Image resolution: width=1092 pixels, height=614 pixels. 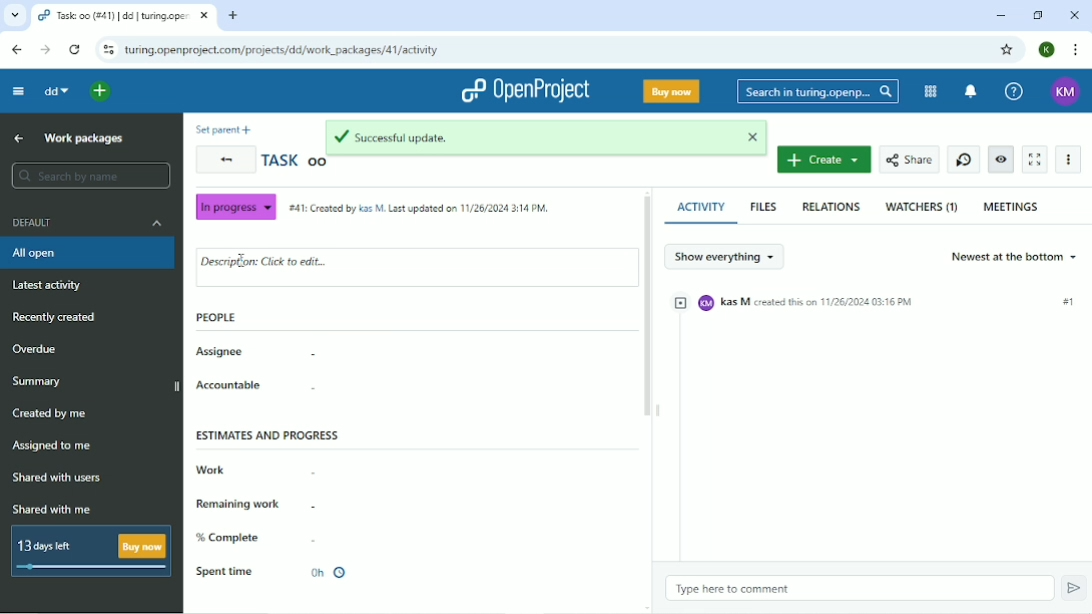 What do you see at coordinates (1075, 49) in the screenshot?
I see `Customize and control google chrome` at bounding box center [1075, 49].